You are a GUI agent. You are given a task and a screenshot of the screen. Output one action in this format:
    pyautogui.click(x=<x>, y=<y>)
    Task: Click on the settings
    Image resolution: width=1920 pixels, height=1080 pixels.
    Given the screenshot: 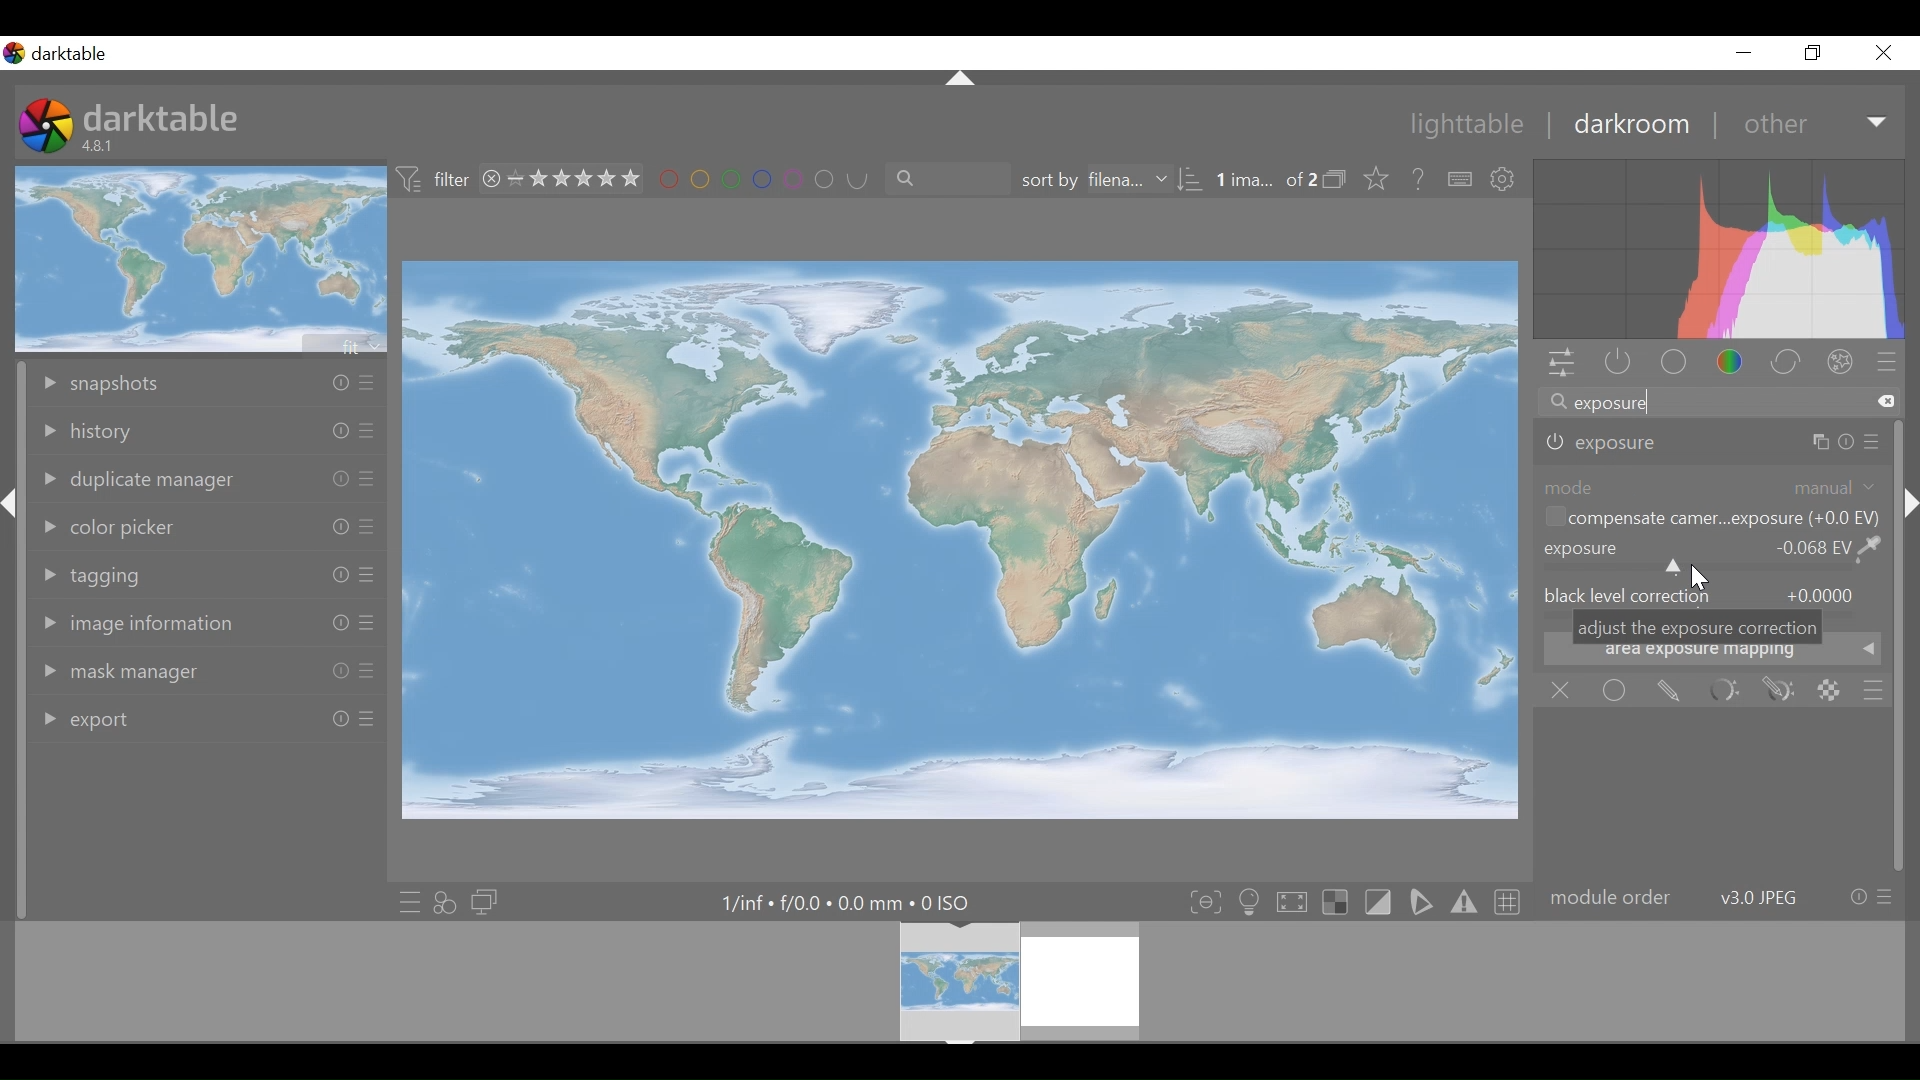 What is the action you would take?
    pyautogui.click(x=1504, y=179)
    